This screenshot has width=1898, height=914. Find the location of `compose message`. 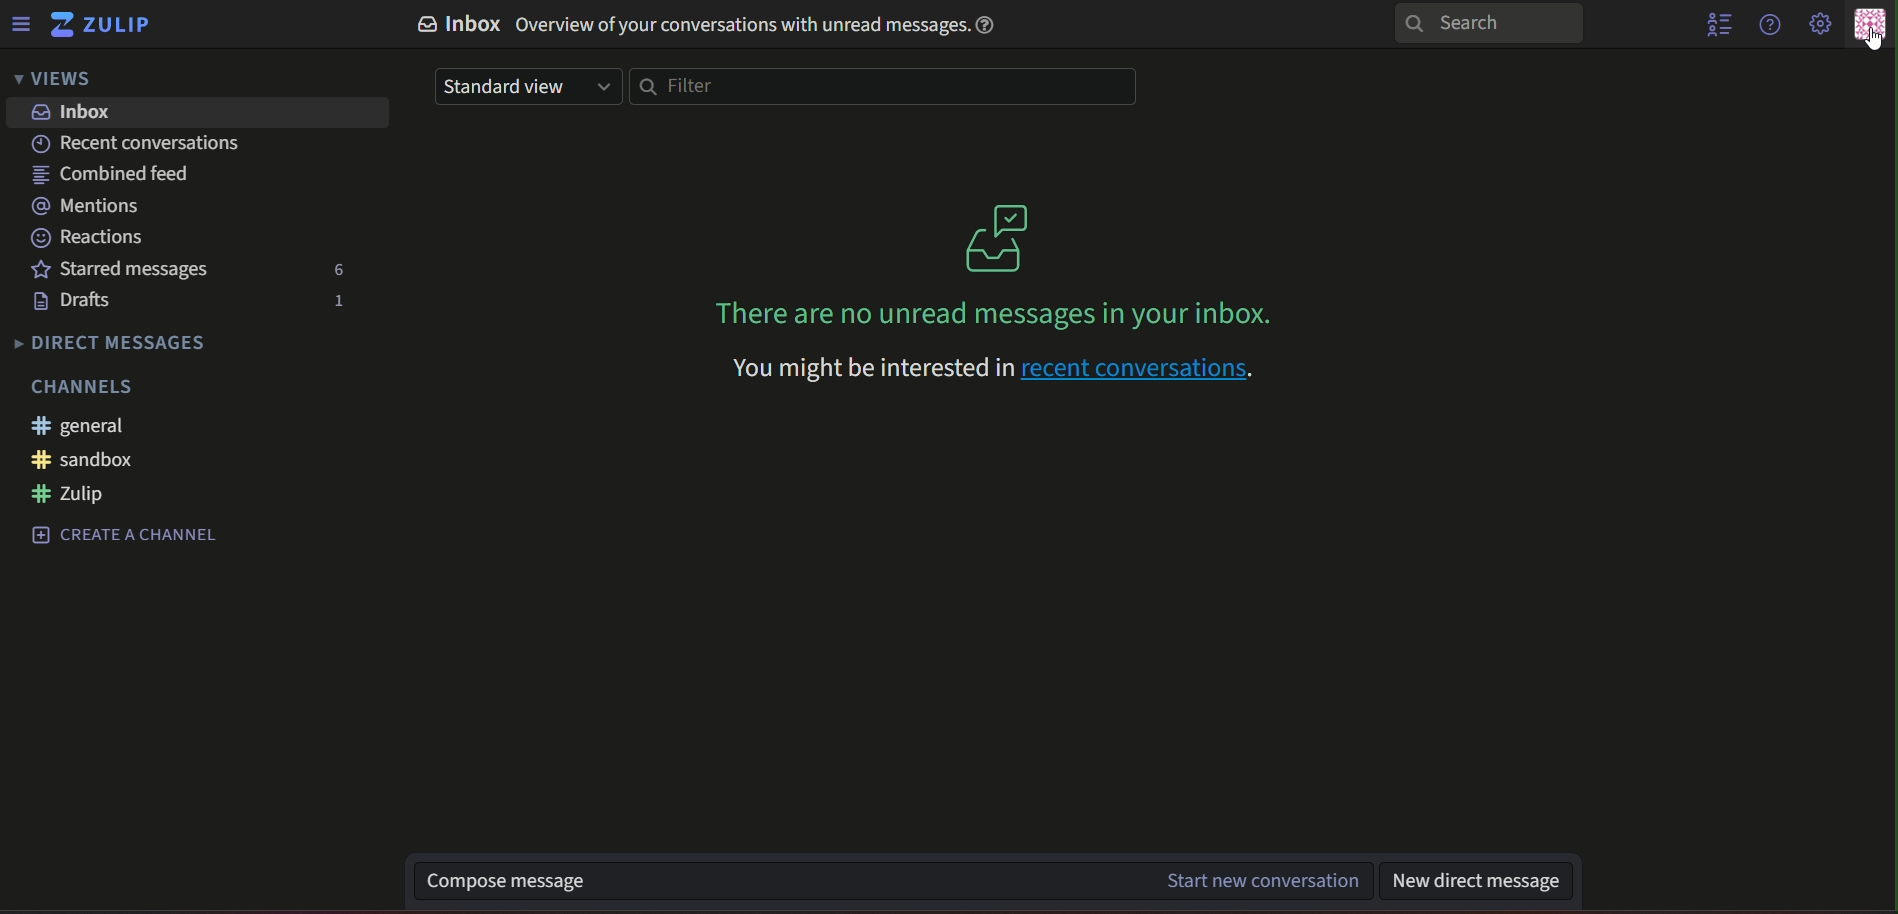

compose message is located at coordinates (893, 880).